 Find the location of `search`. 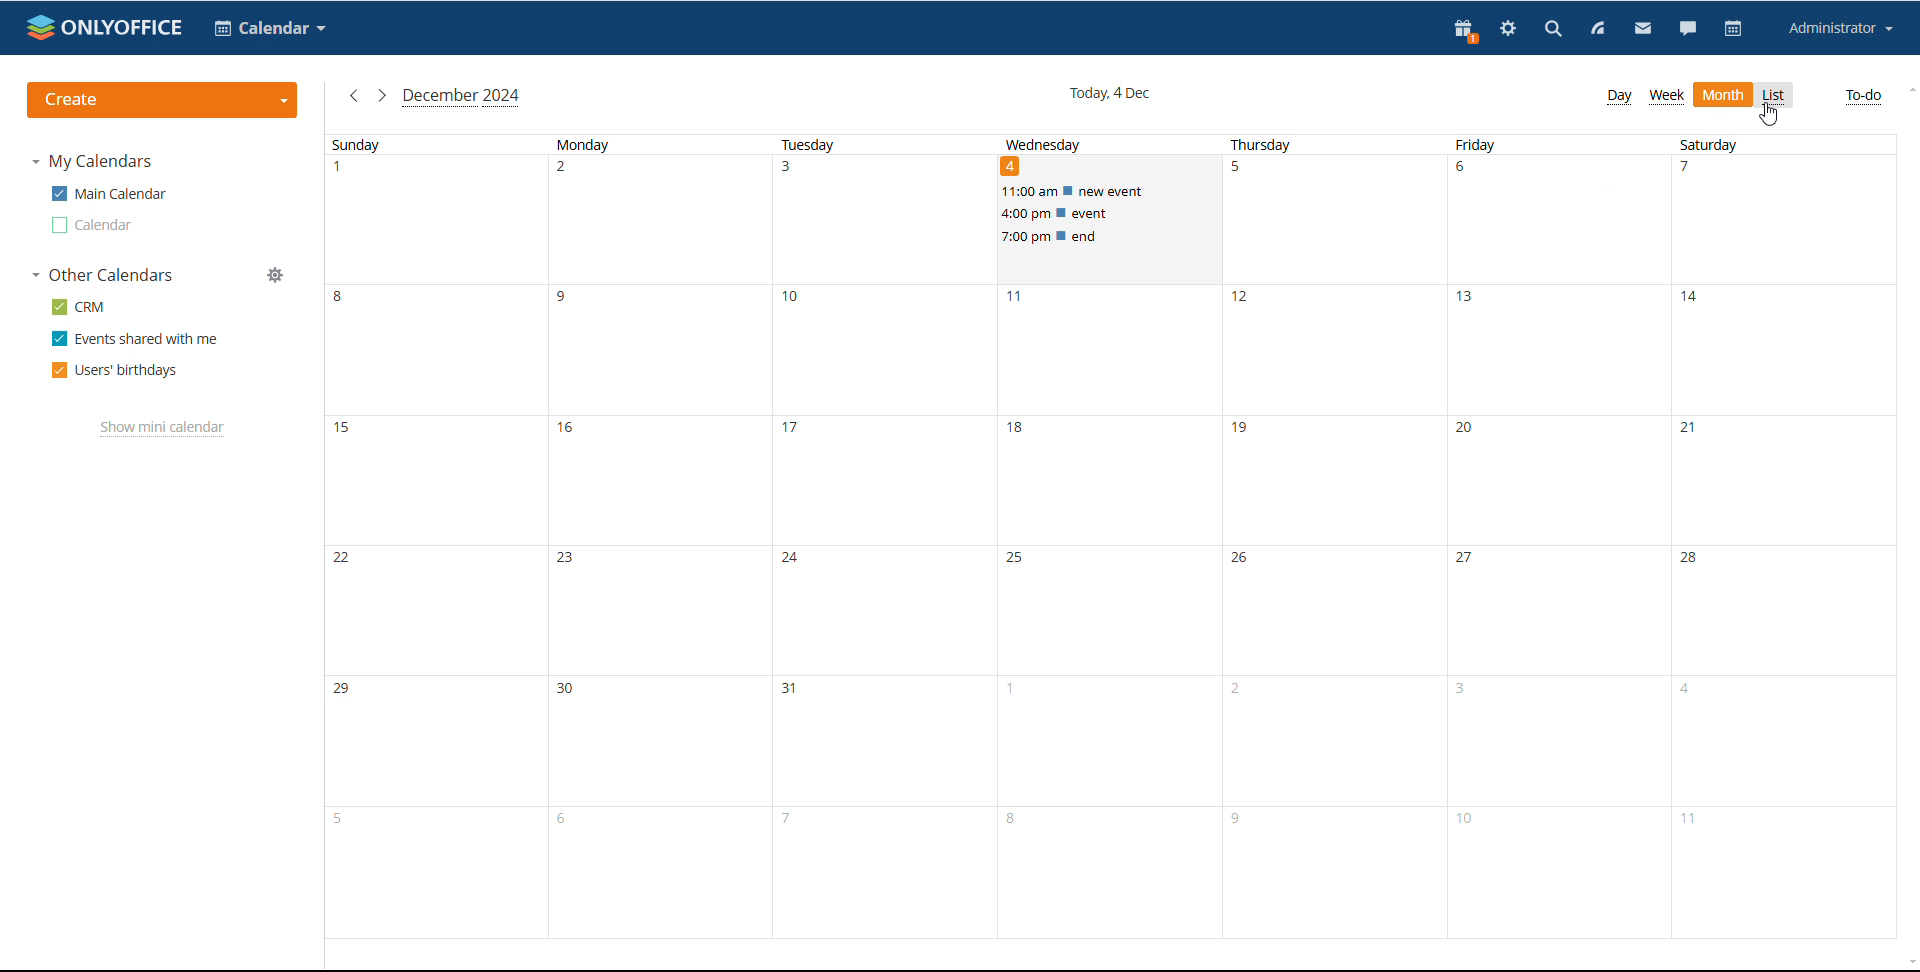

search is located at coordinates (1548, 28).